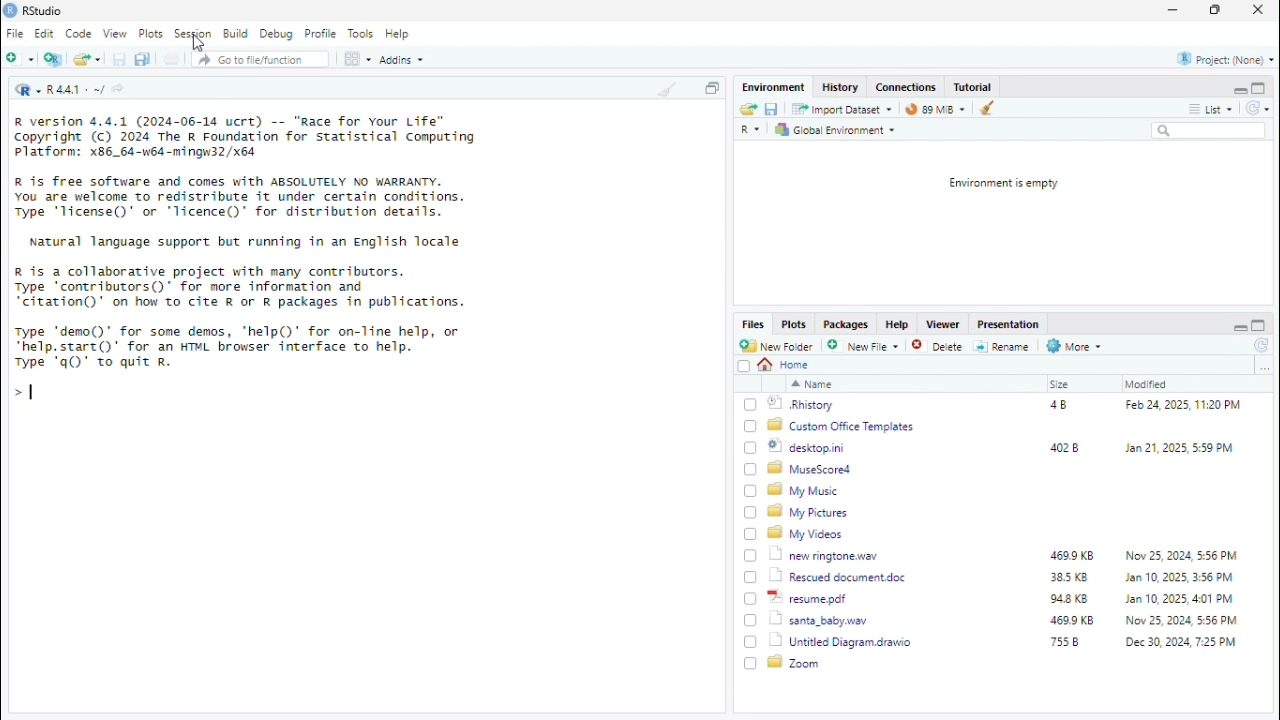 The width and height of the screenshot is (1280, 720). Describe the element at coordinates (199, 44) in the screenshot. I see `Cursor ` at that location.